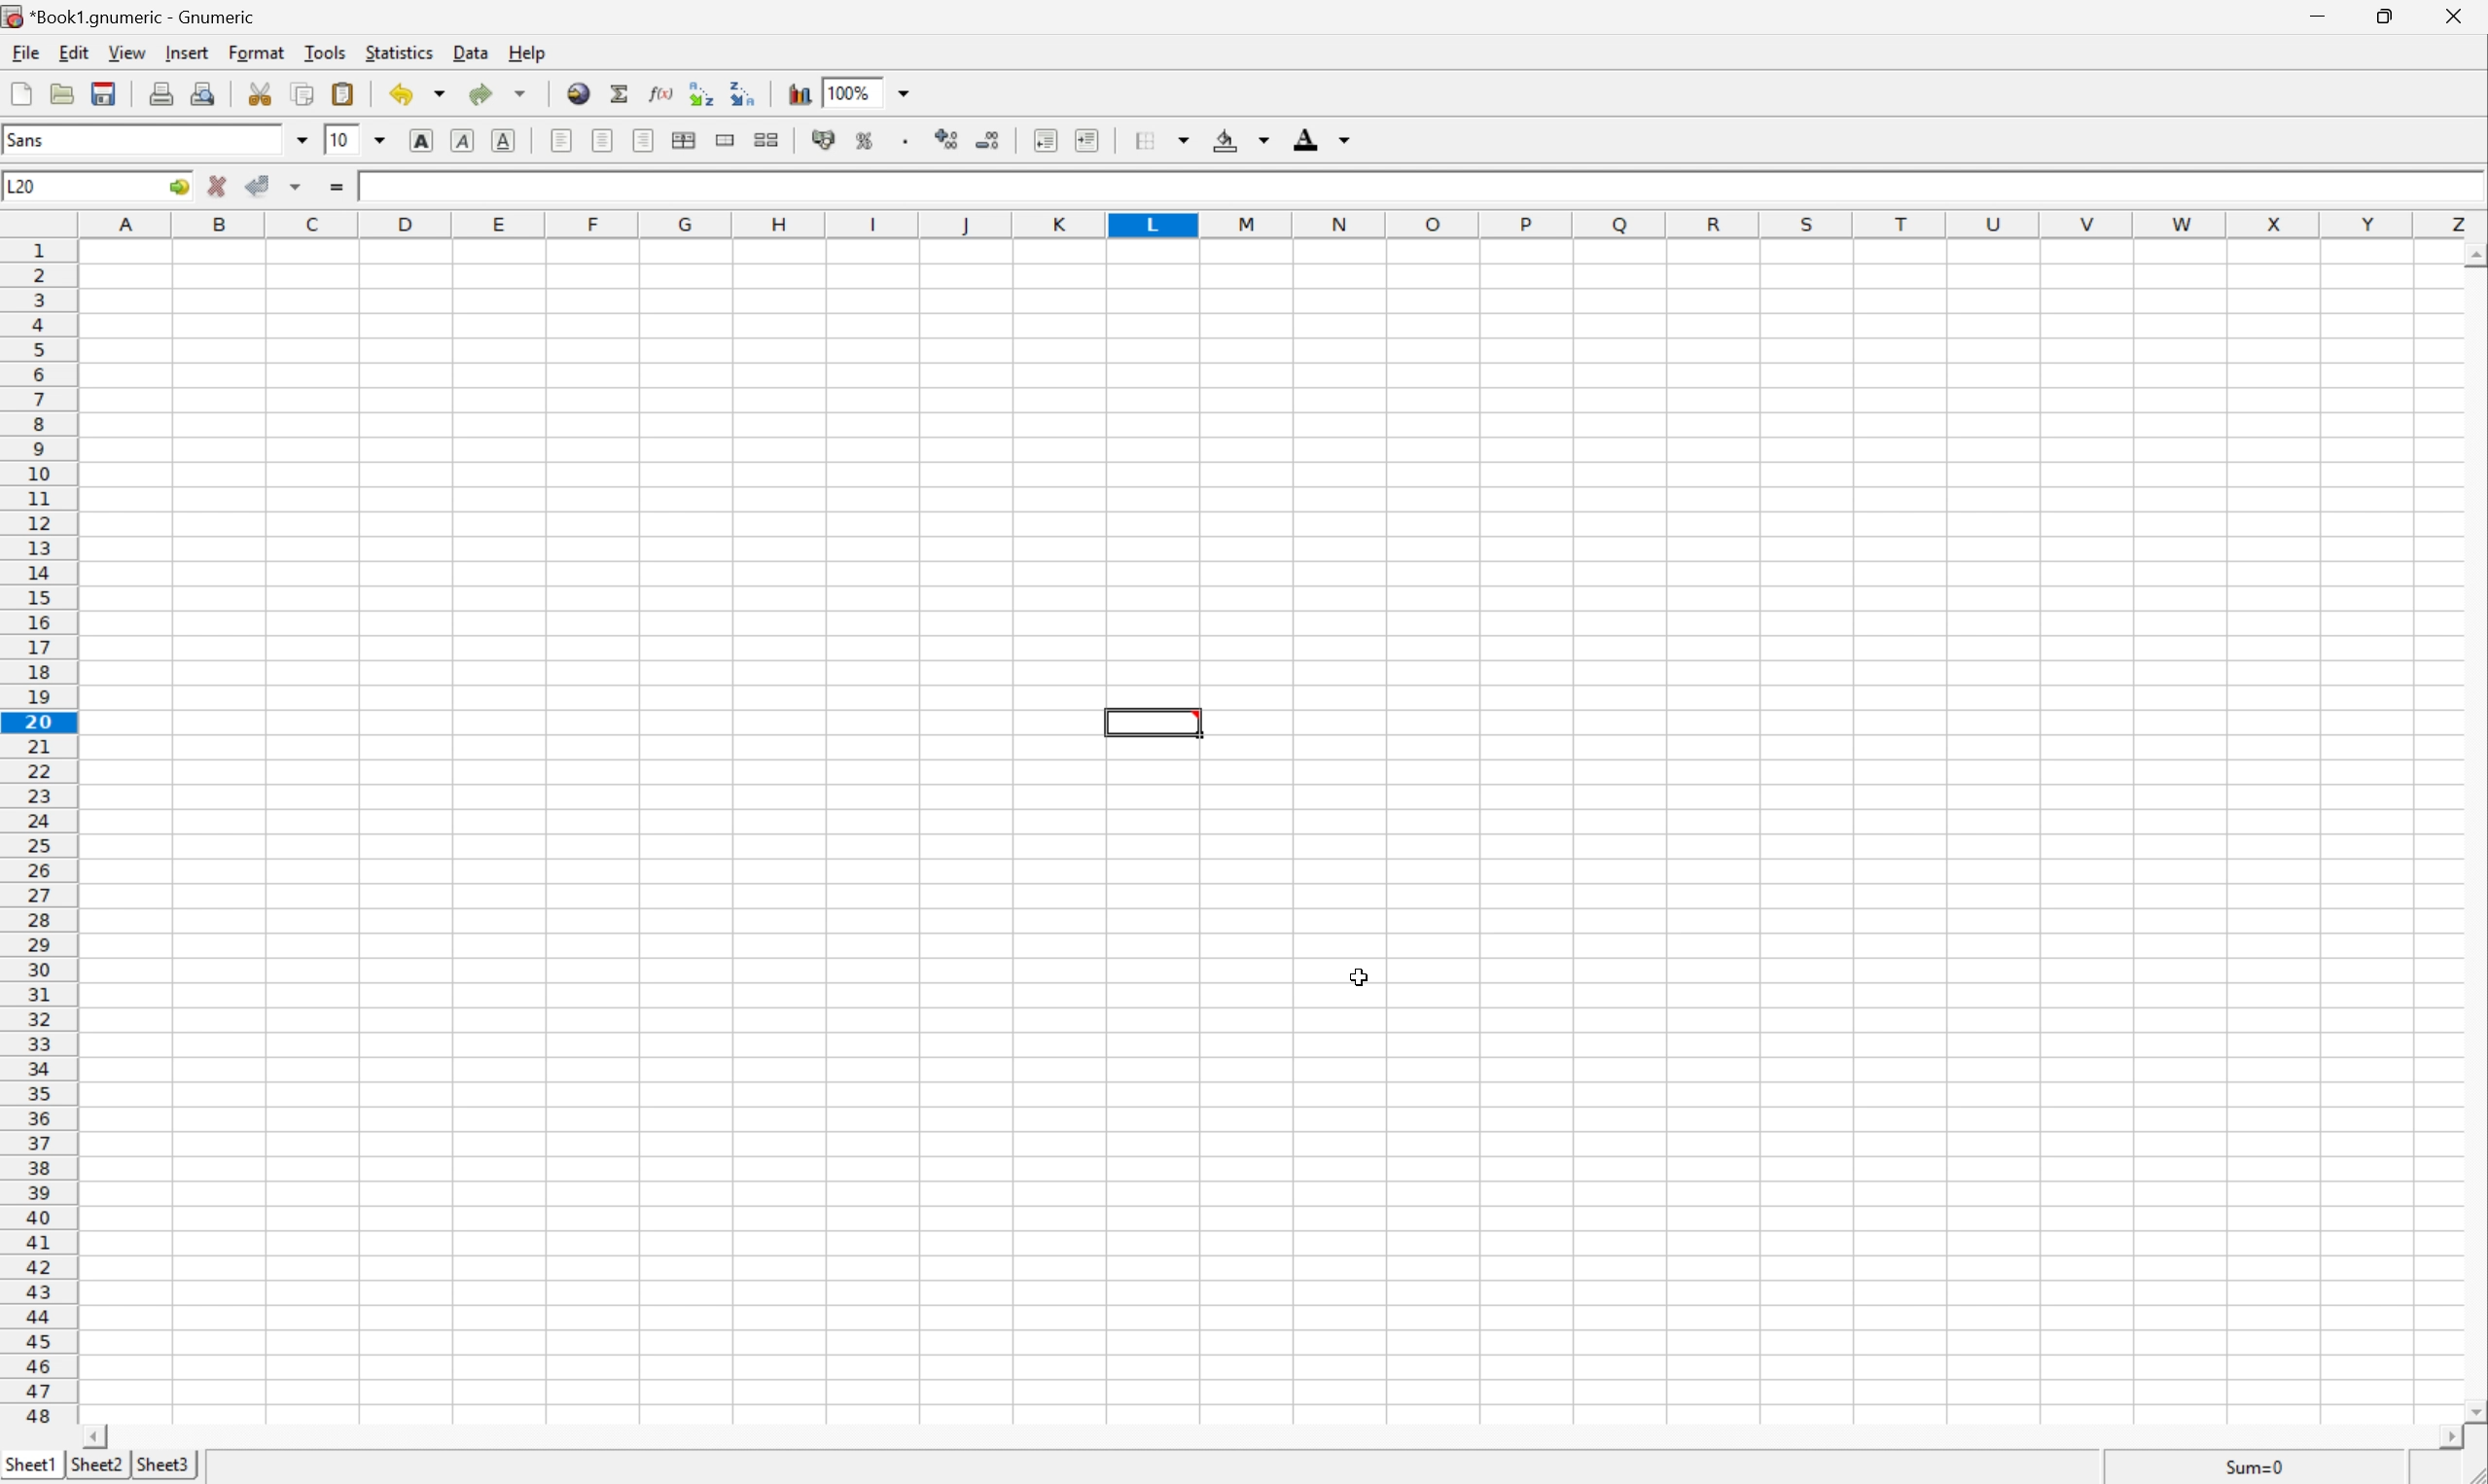 The image size is (2488, 1484). What do you see at coordinates (1163, 140) in the screenshot?
I see `Borders` at bounding box center [1163, 140].